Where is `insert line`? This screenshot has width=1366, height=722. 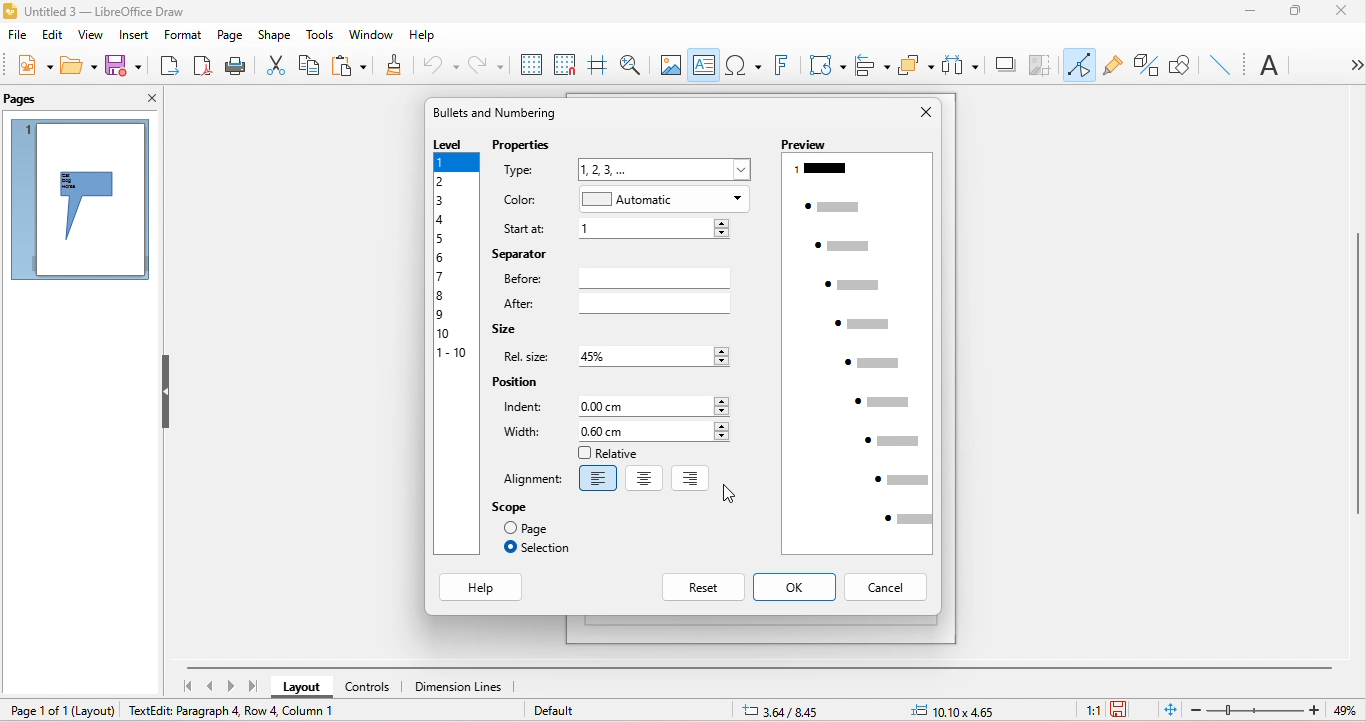 insert line is located at coordinates (1220, 63).